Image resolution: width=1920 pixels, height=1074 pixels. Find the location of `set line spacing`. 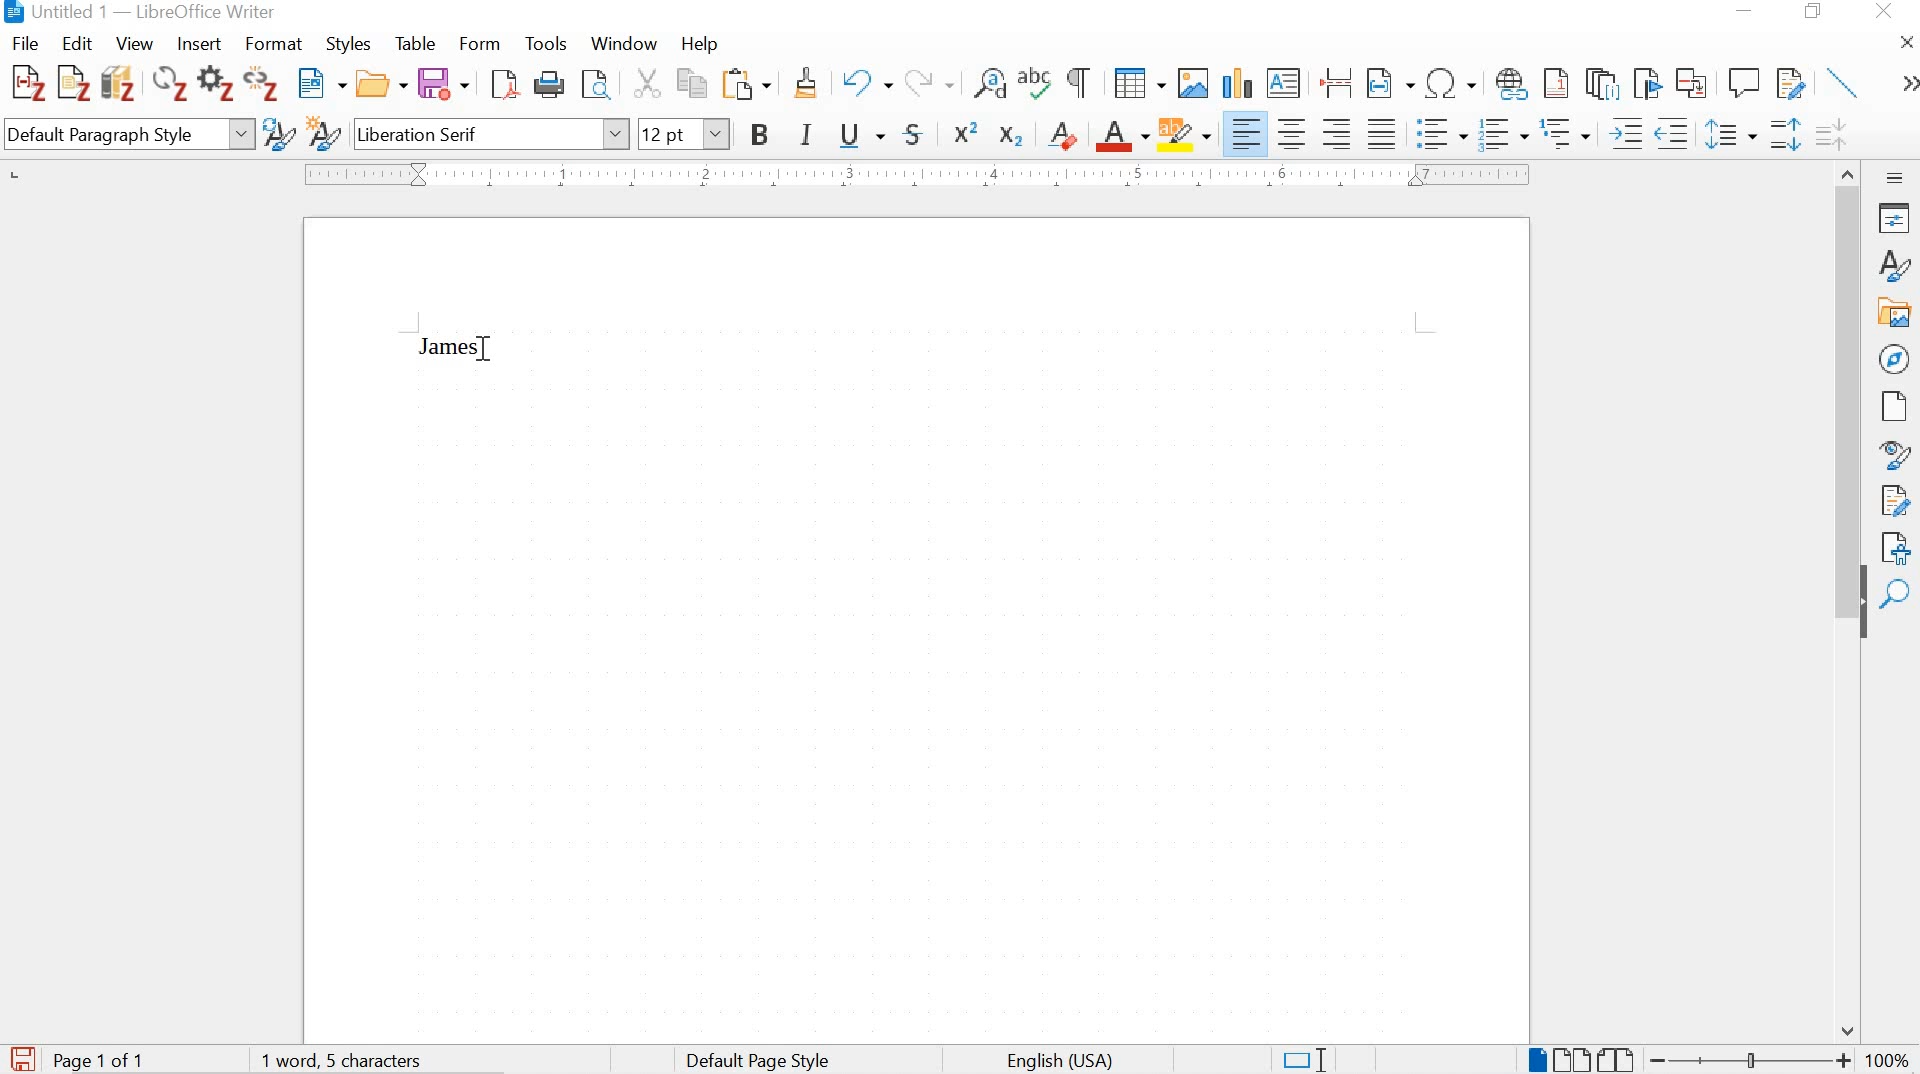

set line spacing is located at coordinates (1729, 135).